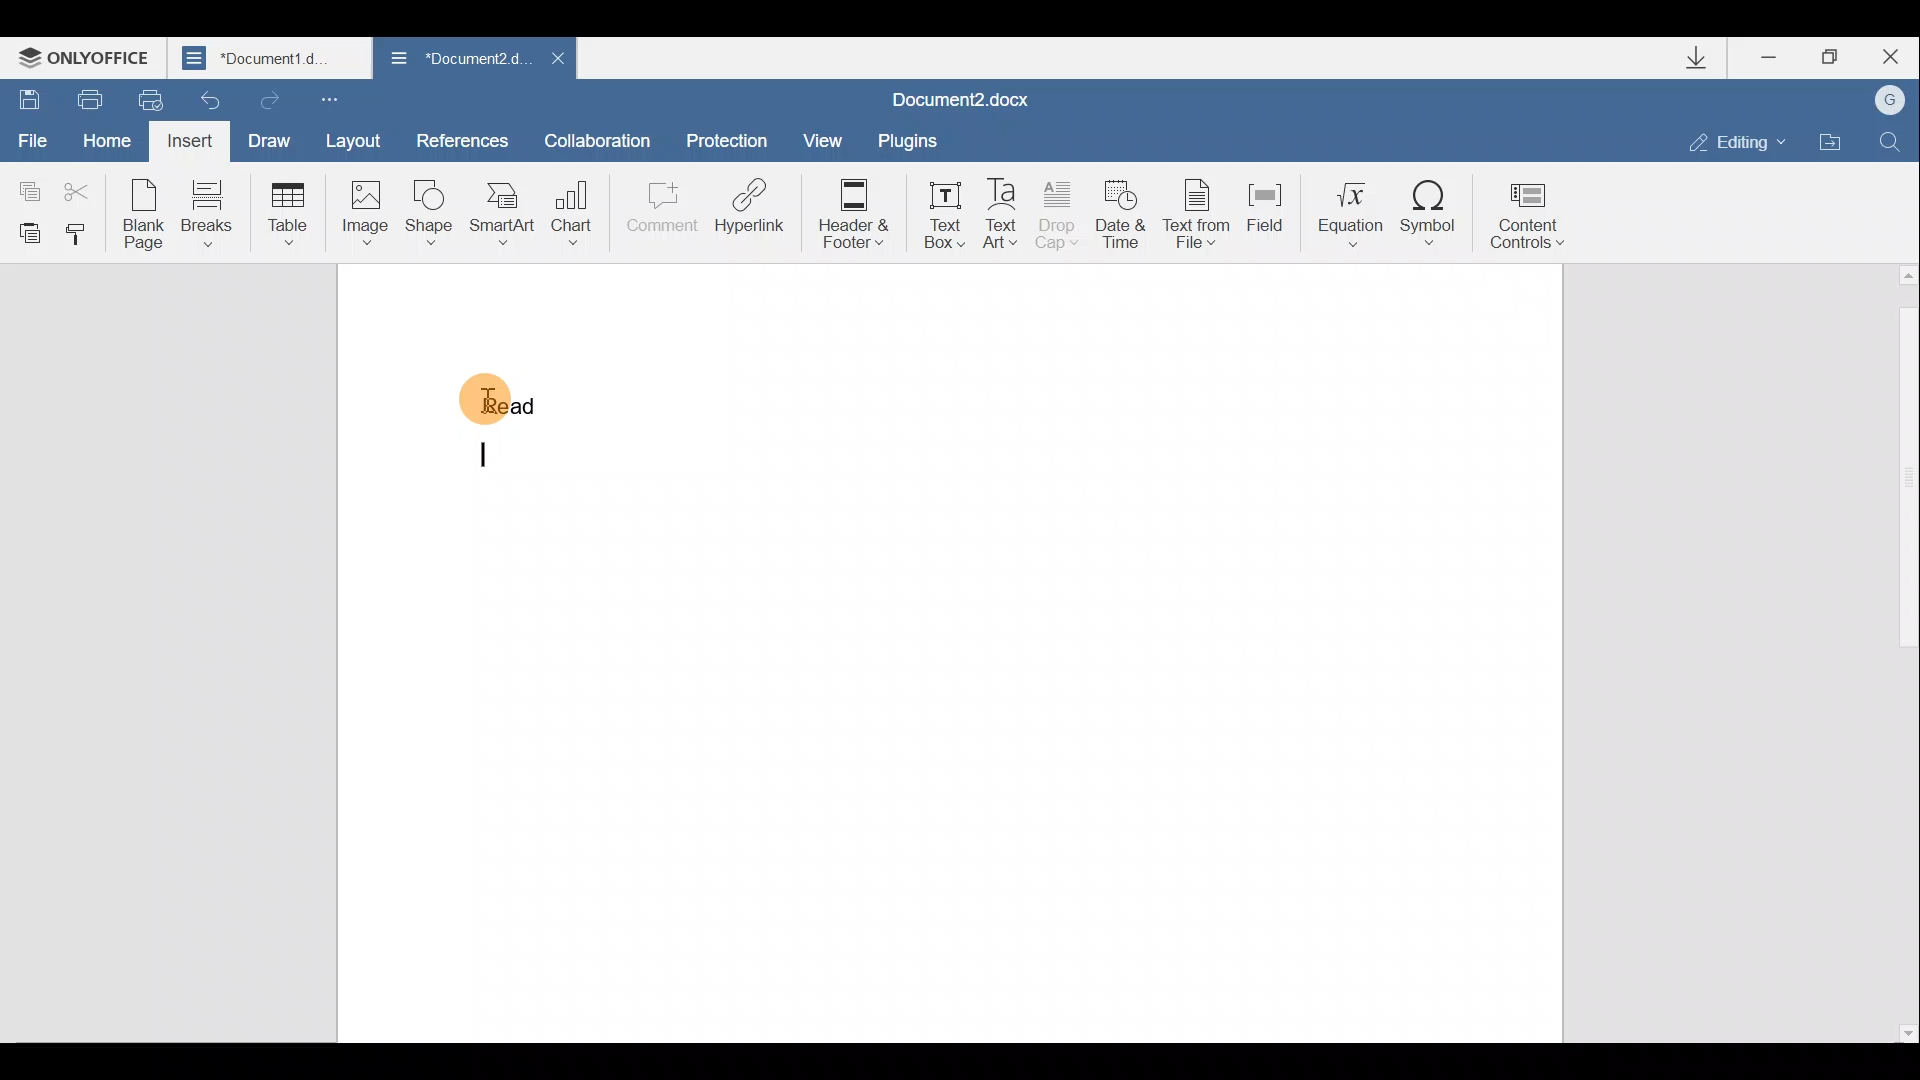 The image size is (1920, 1080). Describe the element at coordinates (30, 133) in the screenshot. I see `File` at that location.